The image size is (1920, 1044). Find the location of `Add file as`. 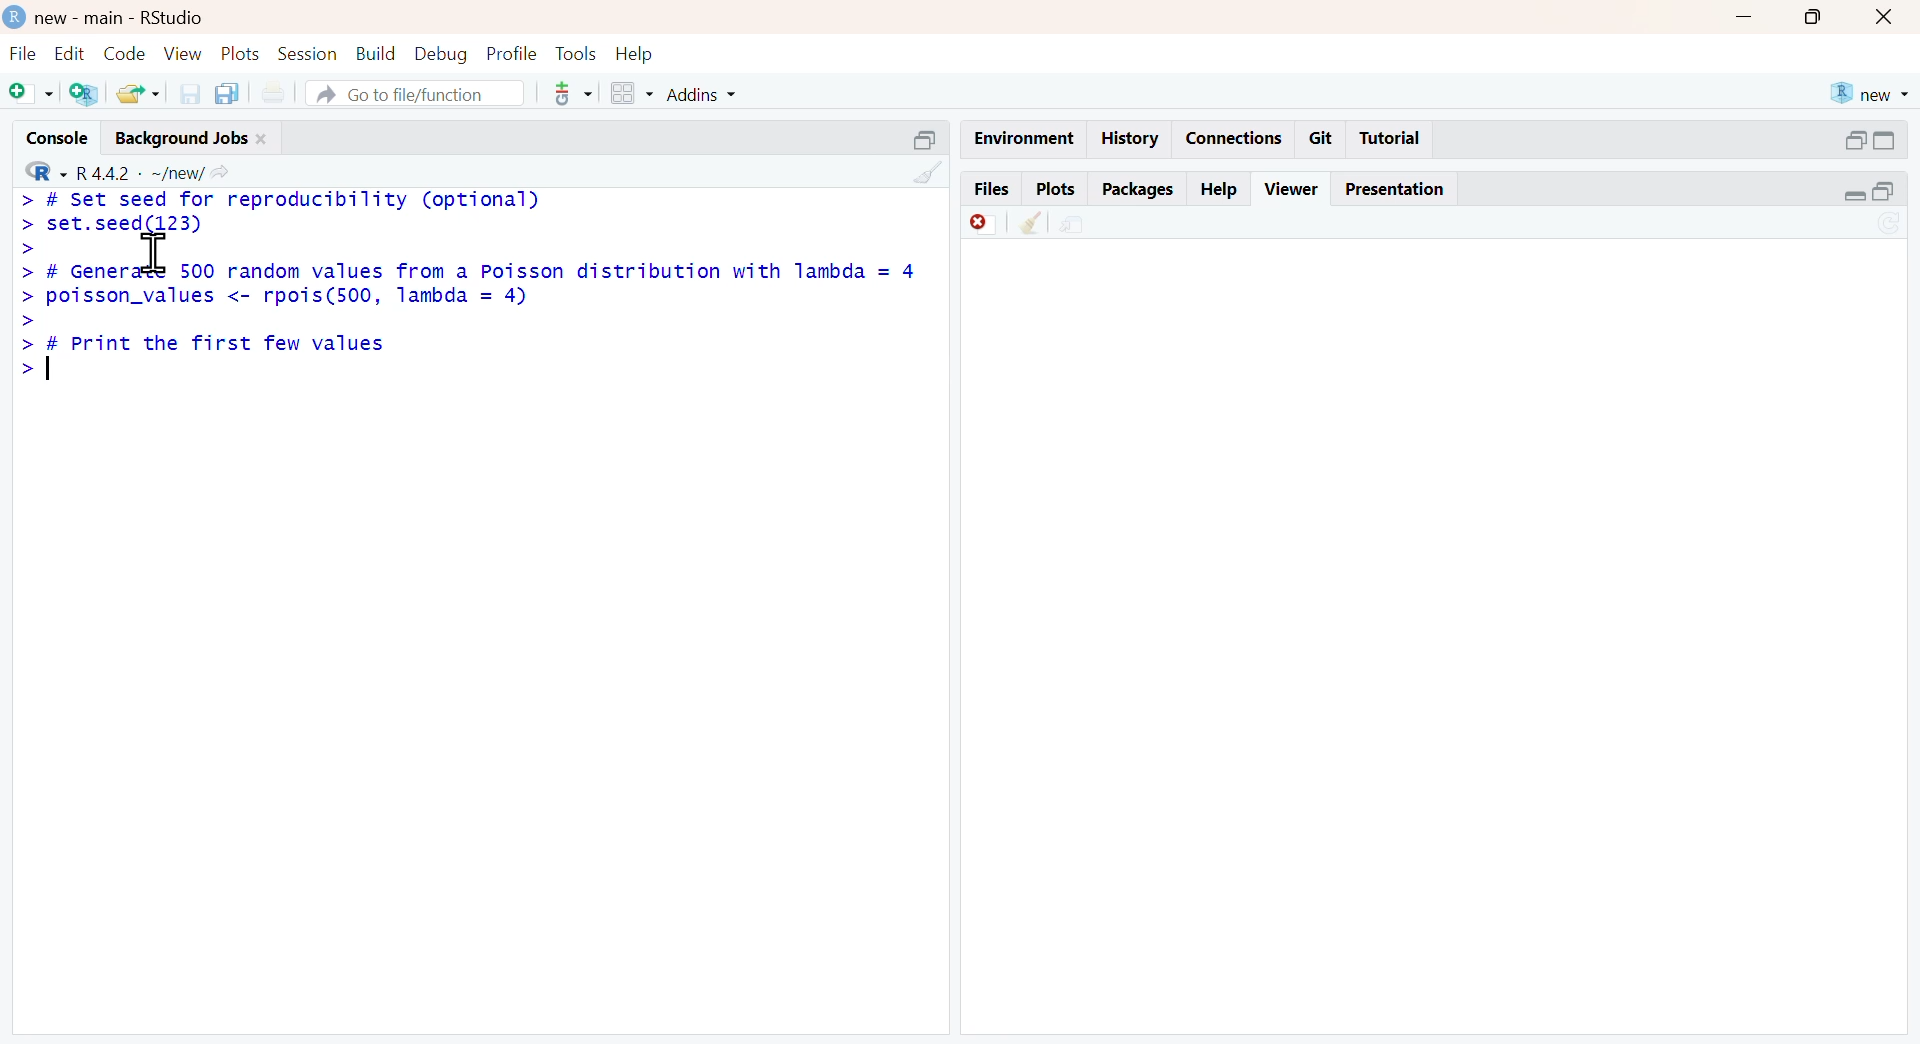

Add file as is located at coordinates (33, 94).